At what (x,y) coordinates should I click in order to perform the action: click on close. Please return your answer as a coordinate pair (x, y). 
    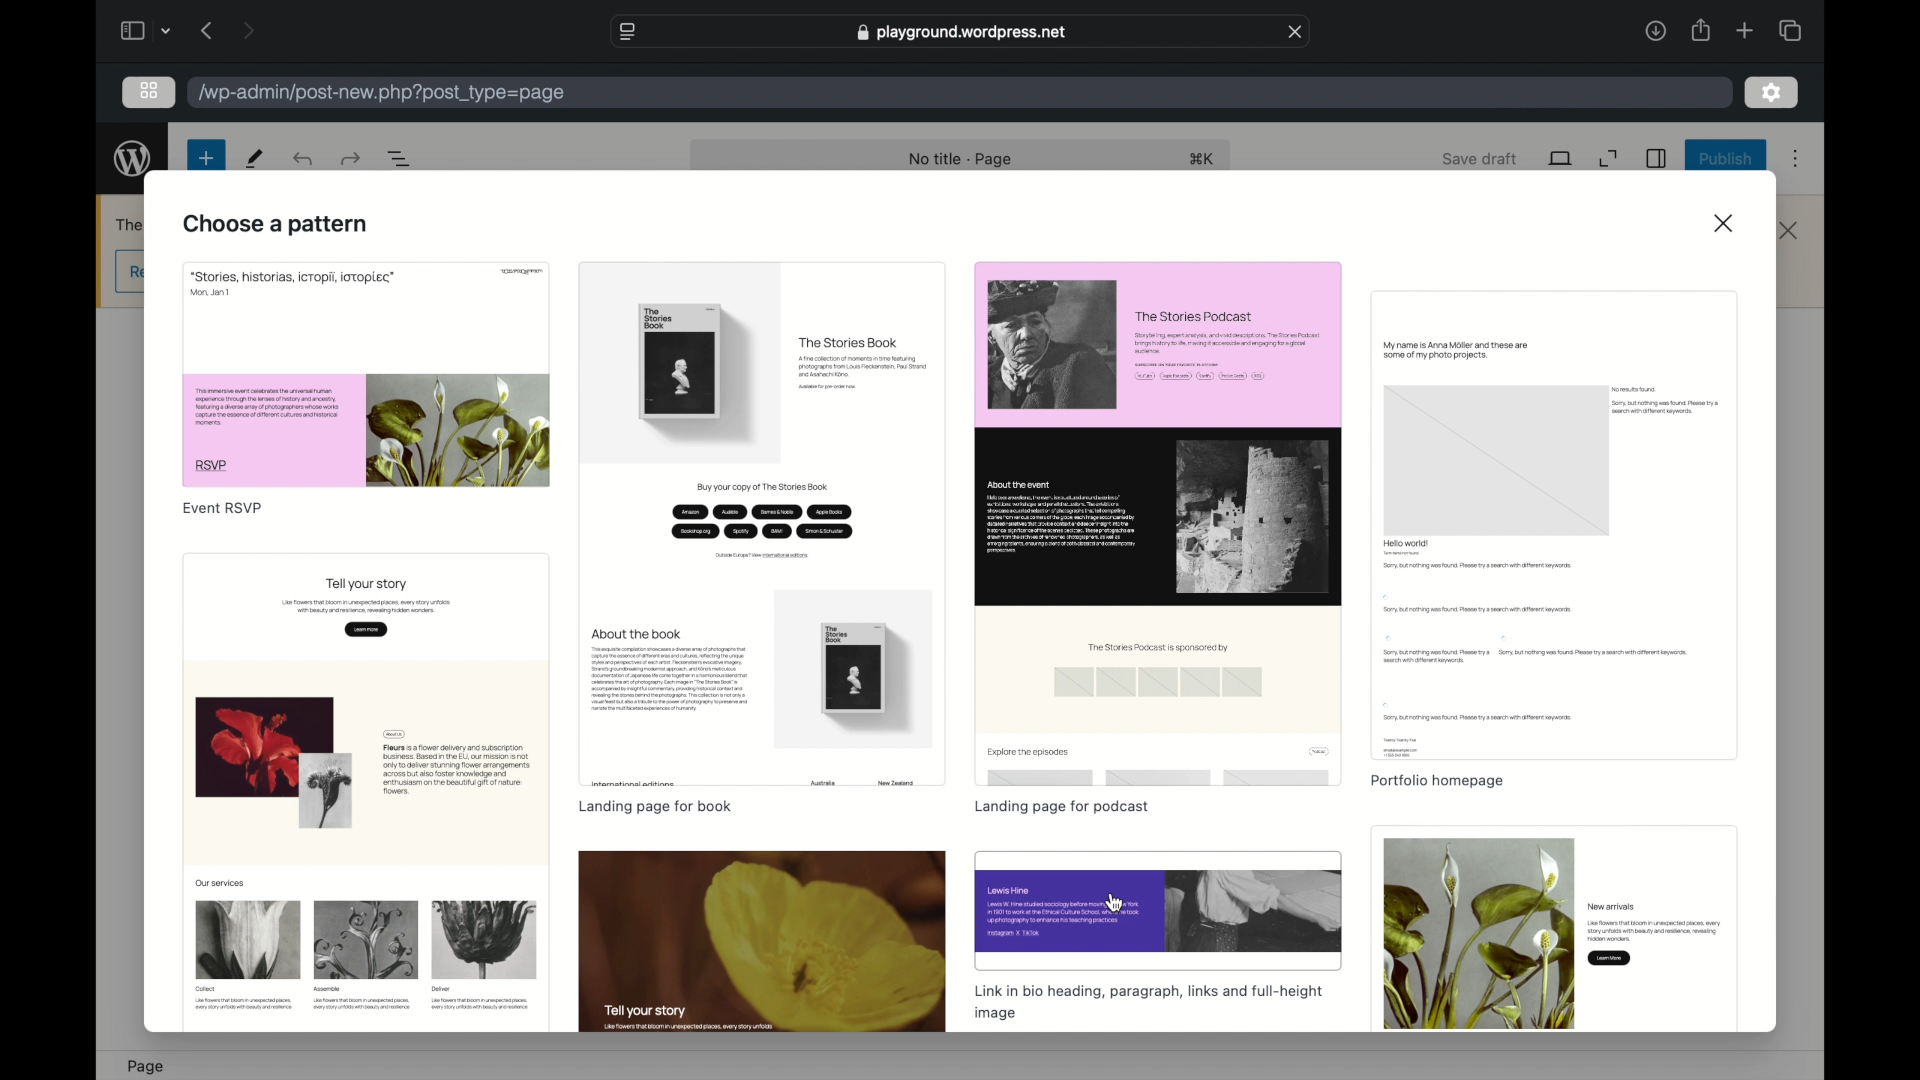
    Looking at the image, I should click on (1789, 230).